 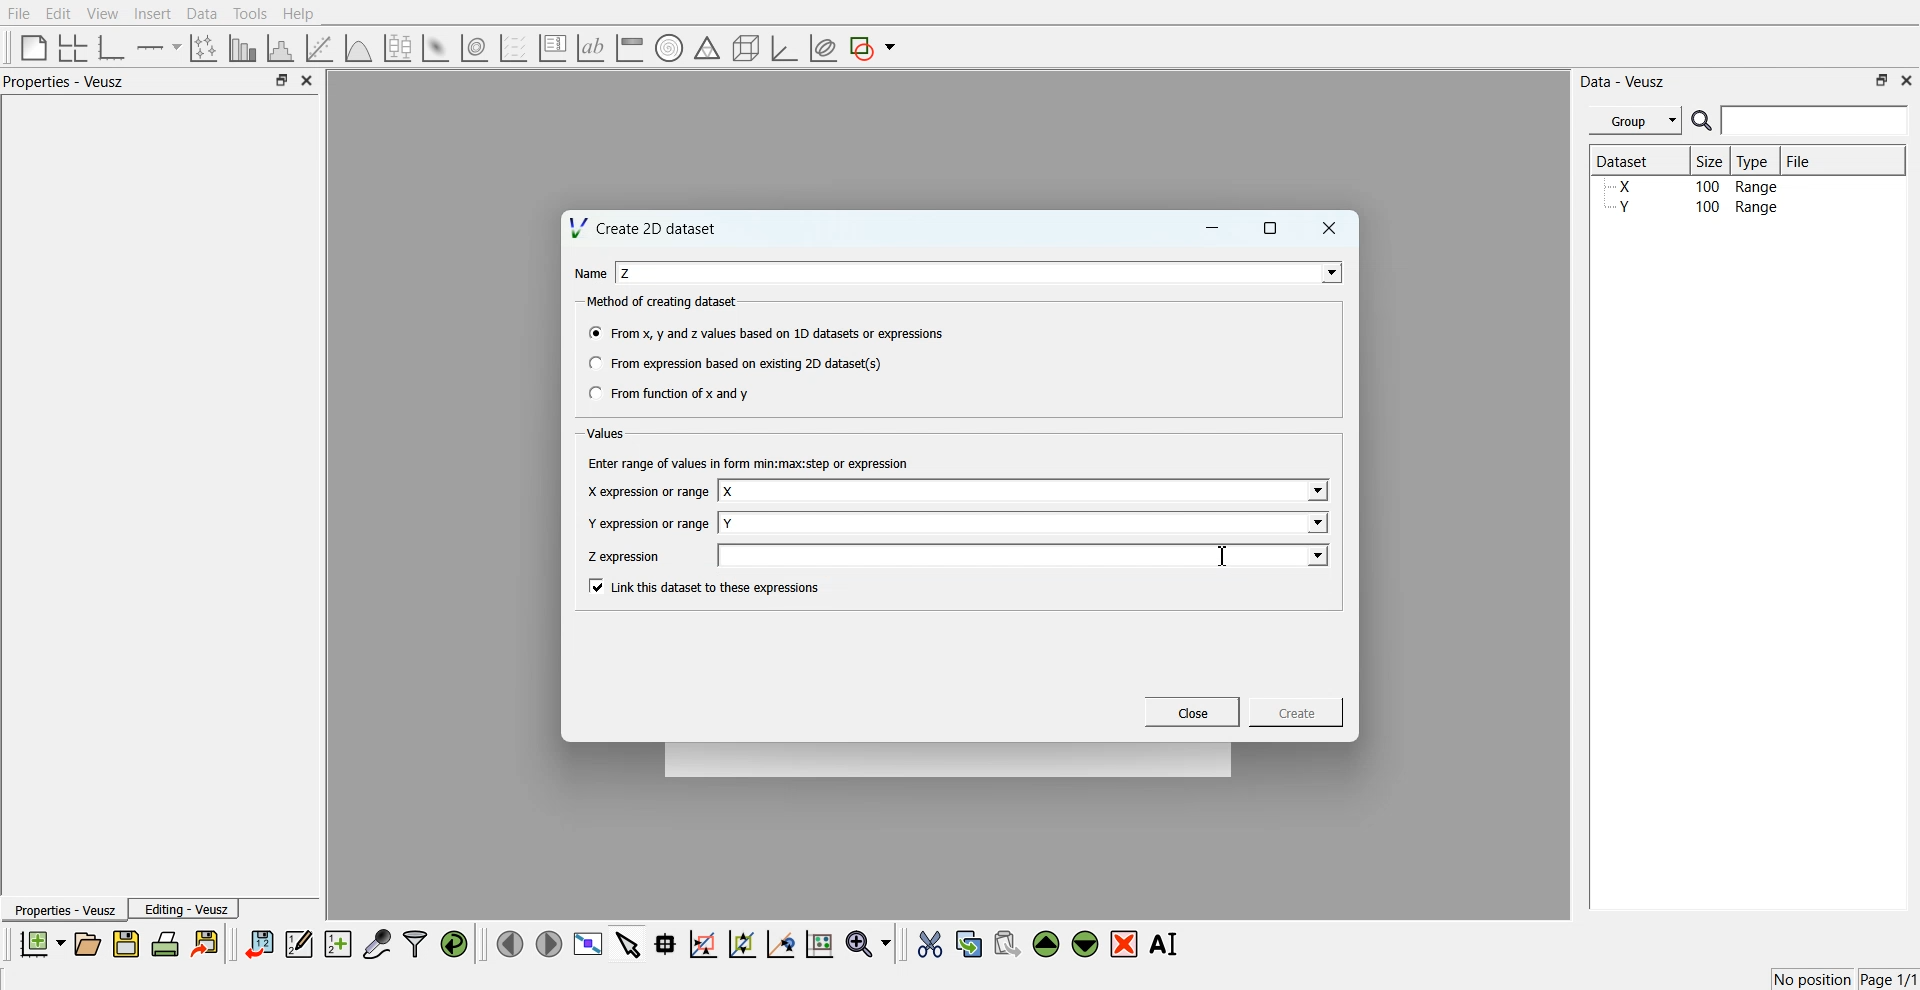 I want to click on Polar Graph, so click(x=669, y=48).